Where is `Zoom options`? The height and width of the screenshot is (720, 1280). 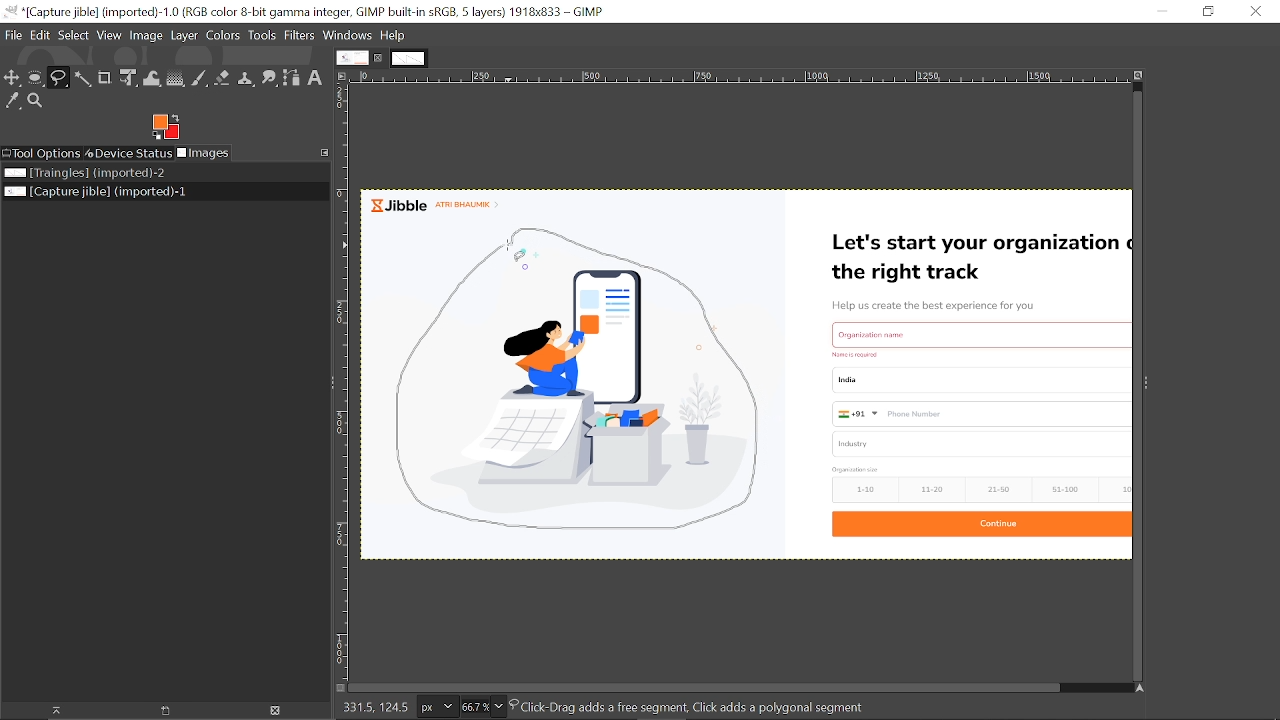
Zoom options is located at coordinates (501, 707).